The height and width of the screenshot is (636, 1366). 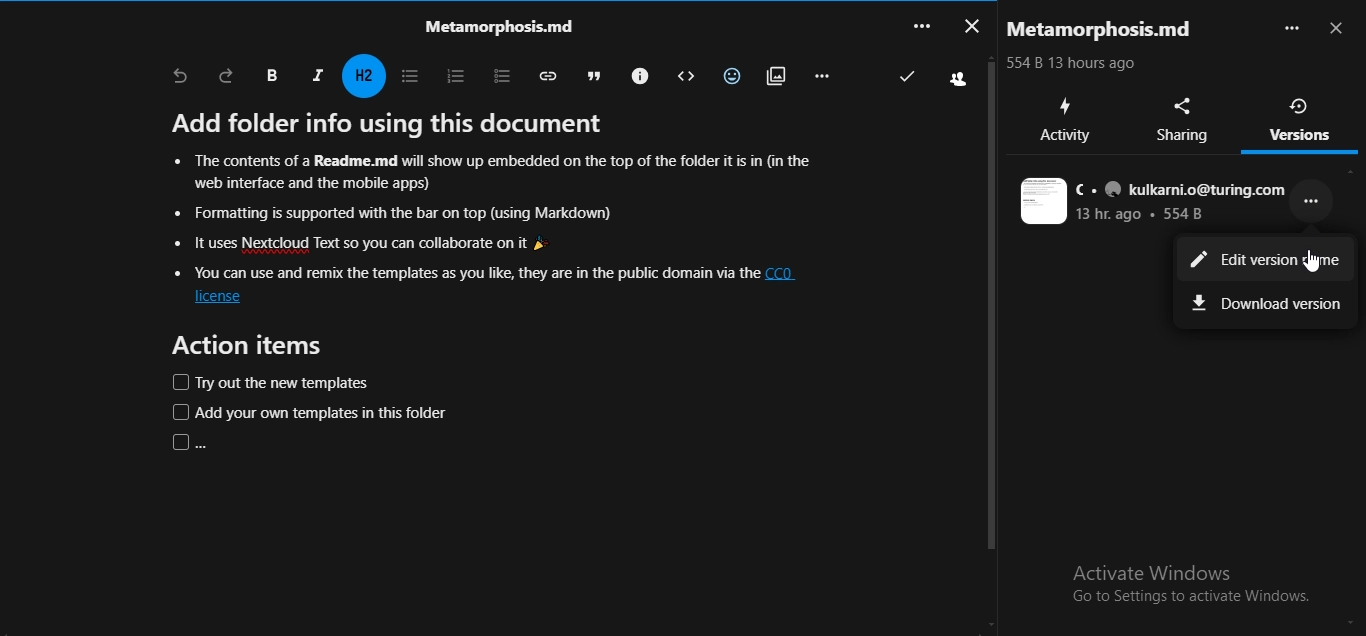 I want to click on users, so click(x=959, y=78).